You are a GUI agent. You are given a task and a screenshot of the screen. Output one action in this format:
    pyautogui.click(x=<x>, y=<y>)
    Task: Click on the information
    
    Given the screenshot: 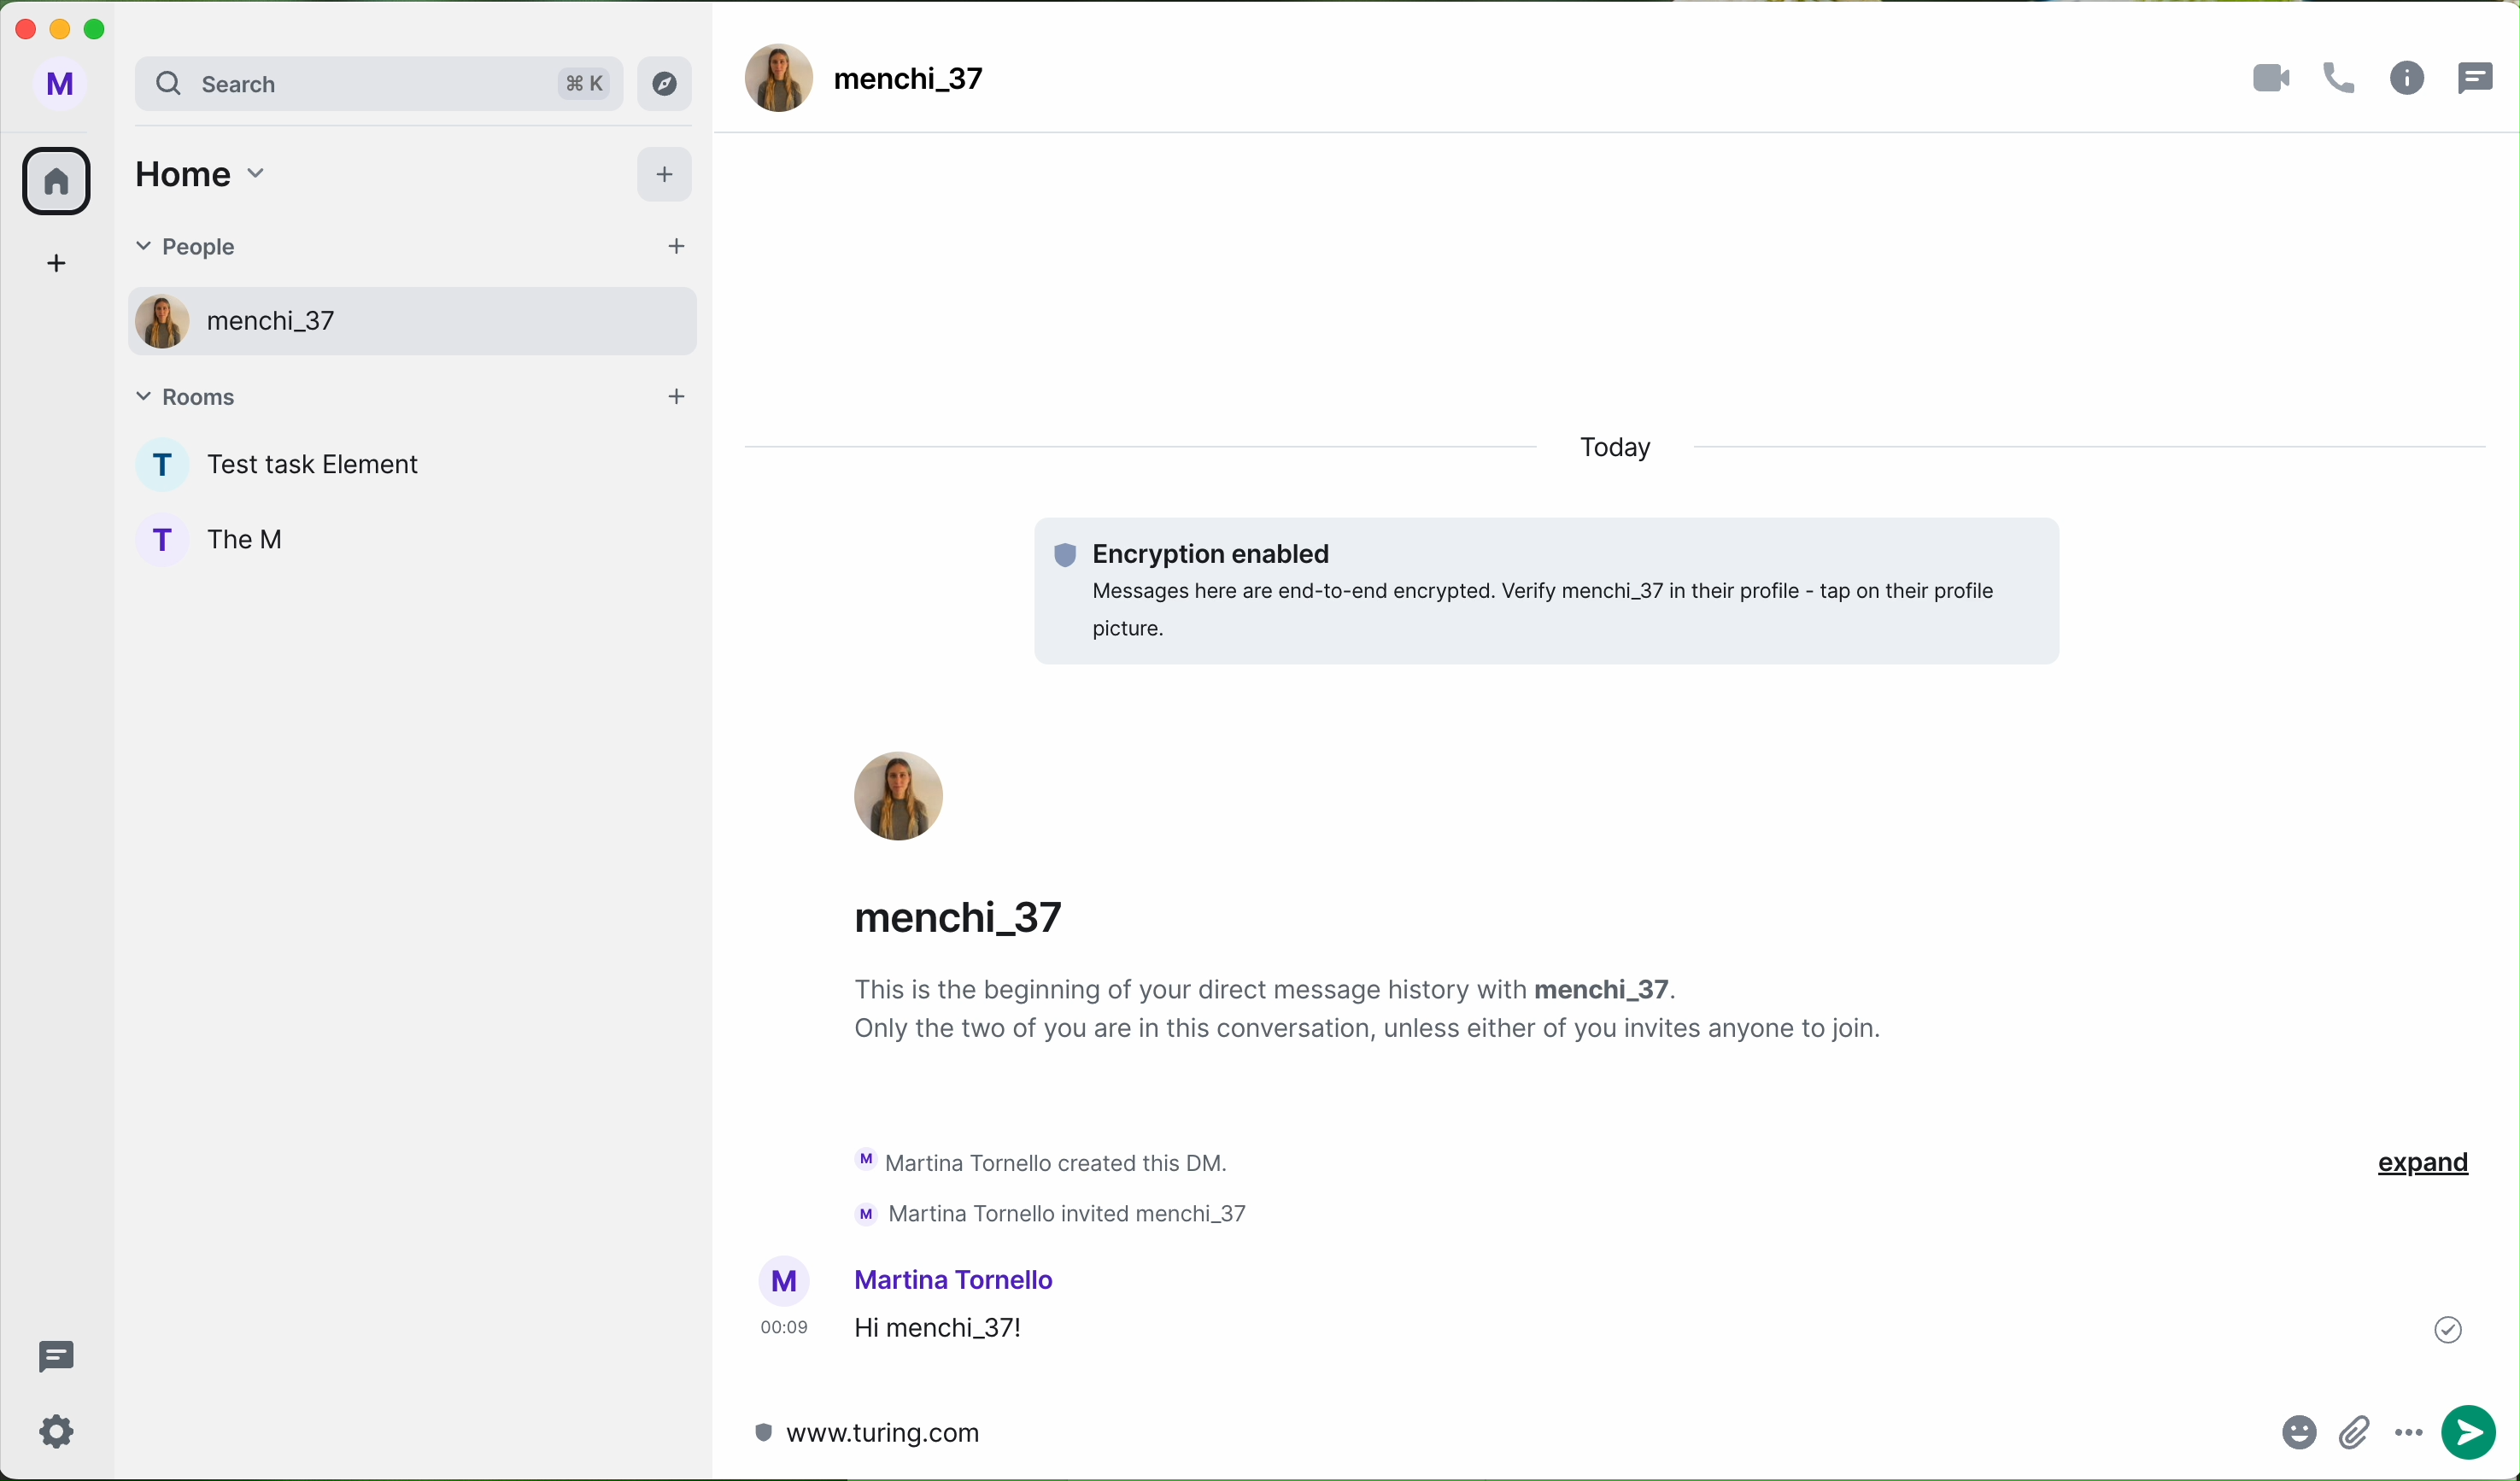 What is the action you would take?
    pyautogui.click(x=2408, y=79)
    